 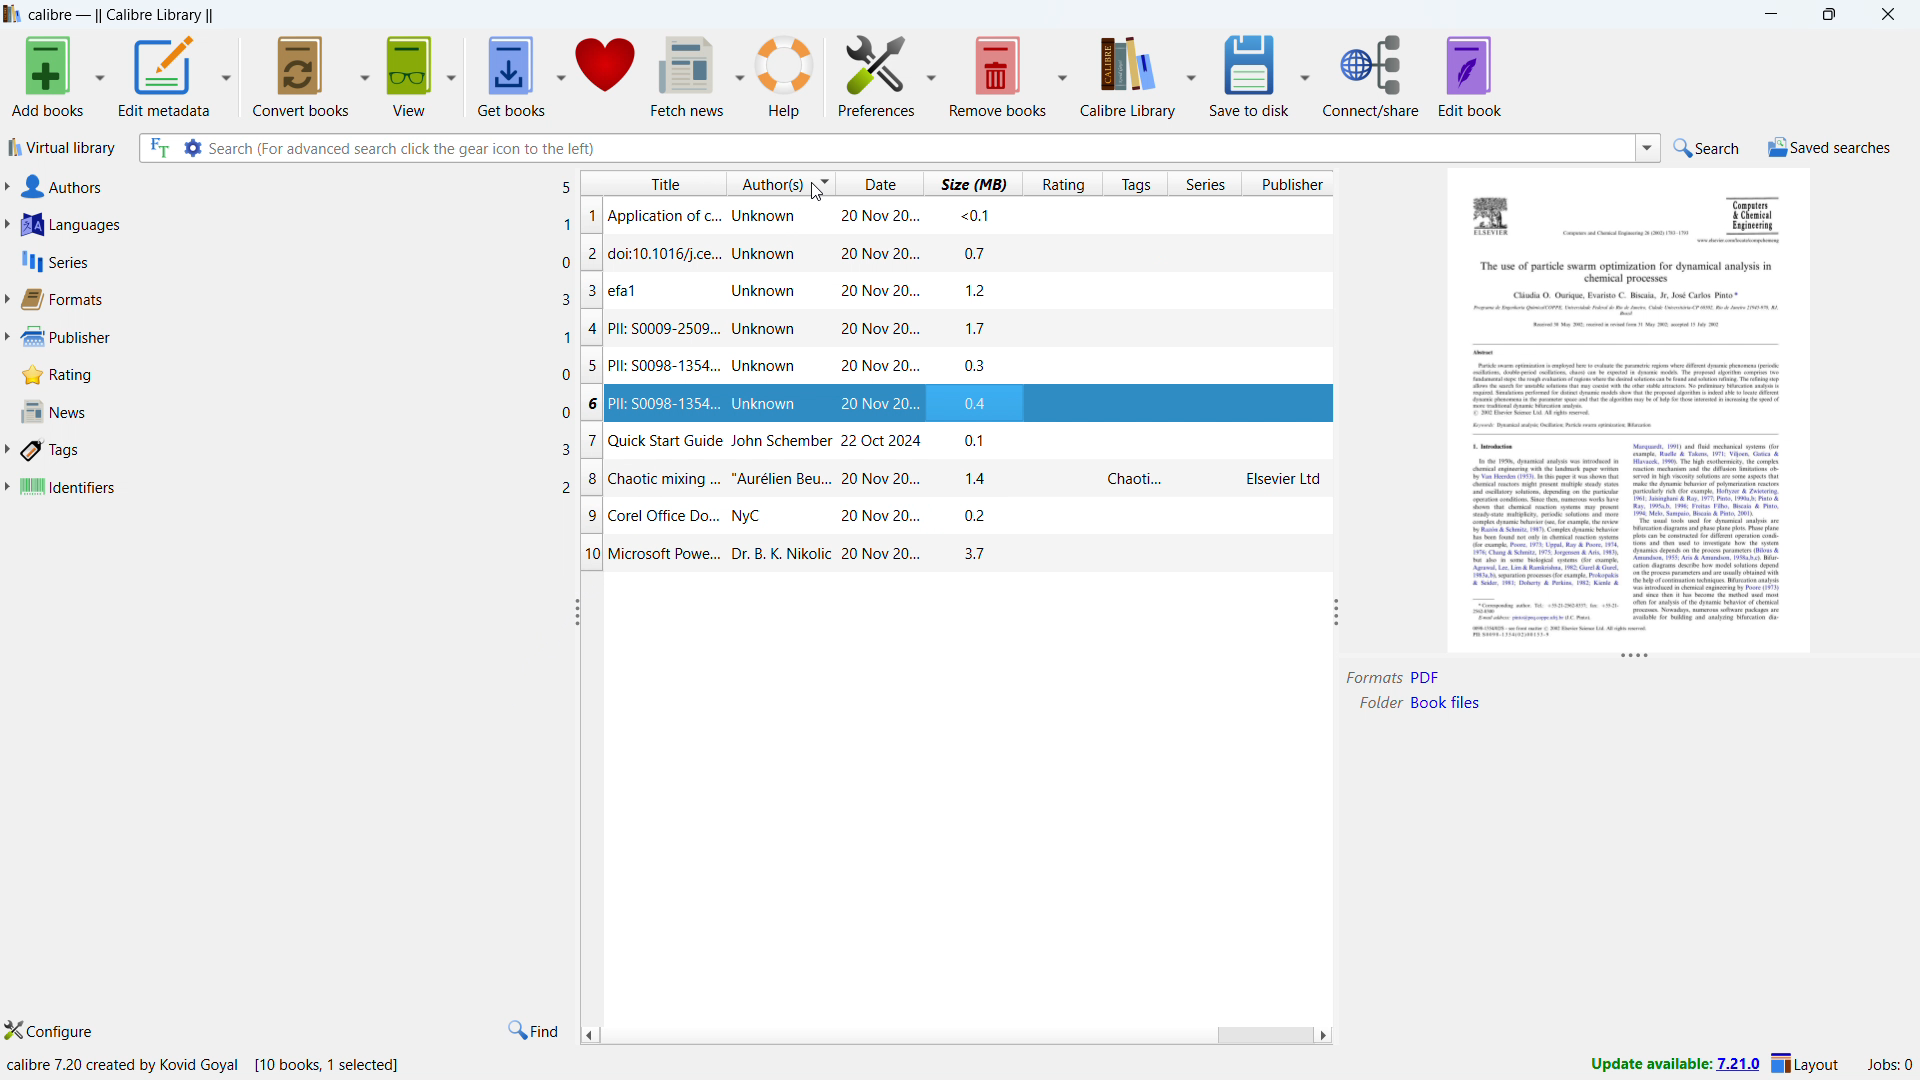 What do you see at coordinates (981, 291) in the screenshot?
I see `1.2` at bounding box center [981, 291].